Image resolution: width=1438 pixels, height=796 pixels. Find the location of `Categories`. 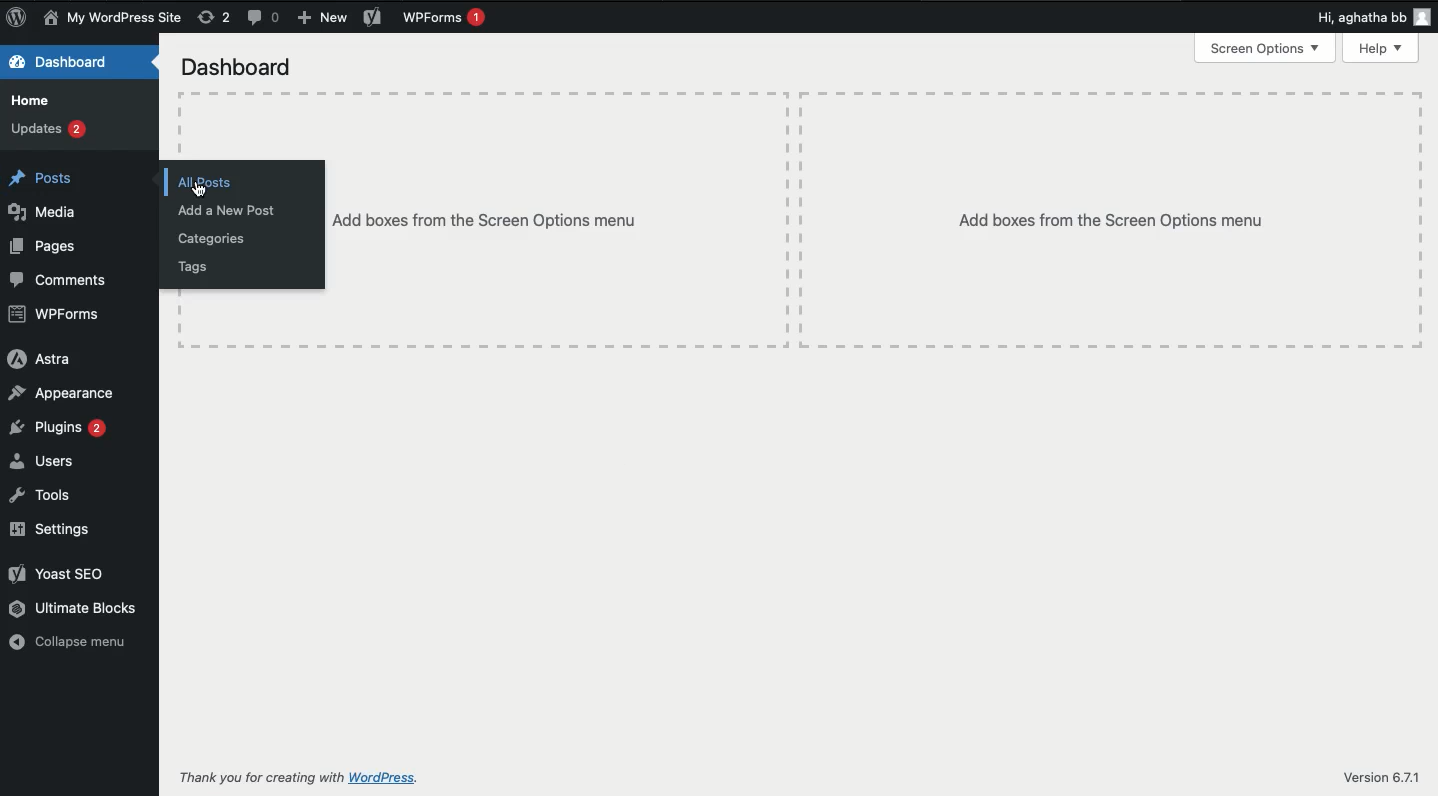

Categories is located at coordinates (213, 239).